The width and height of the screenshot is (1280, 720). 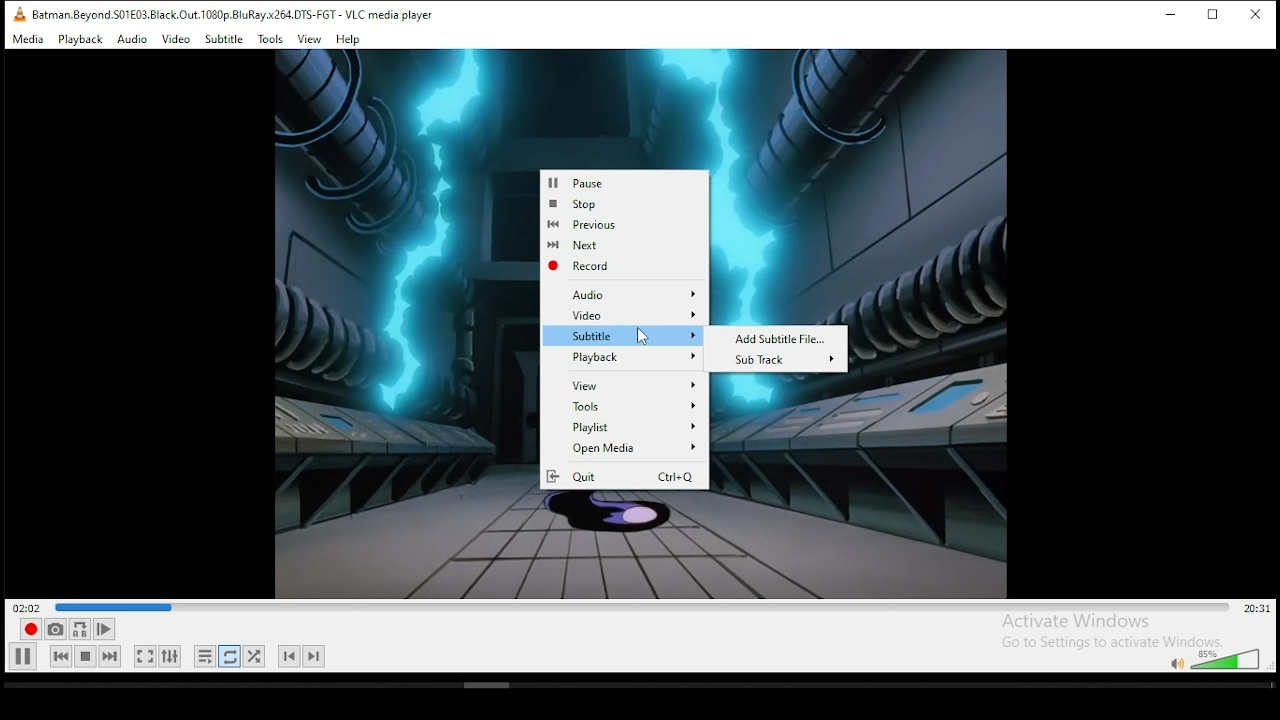 What do you see at coordinates (618, 225) in the screenshot?
I see `Previous` at bounding box center [618, 225].